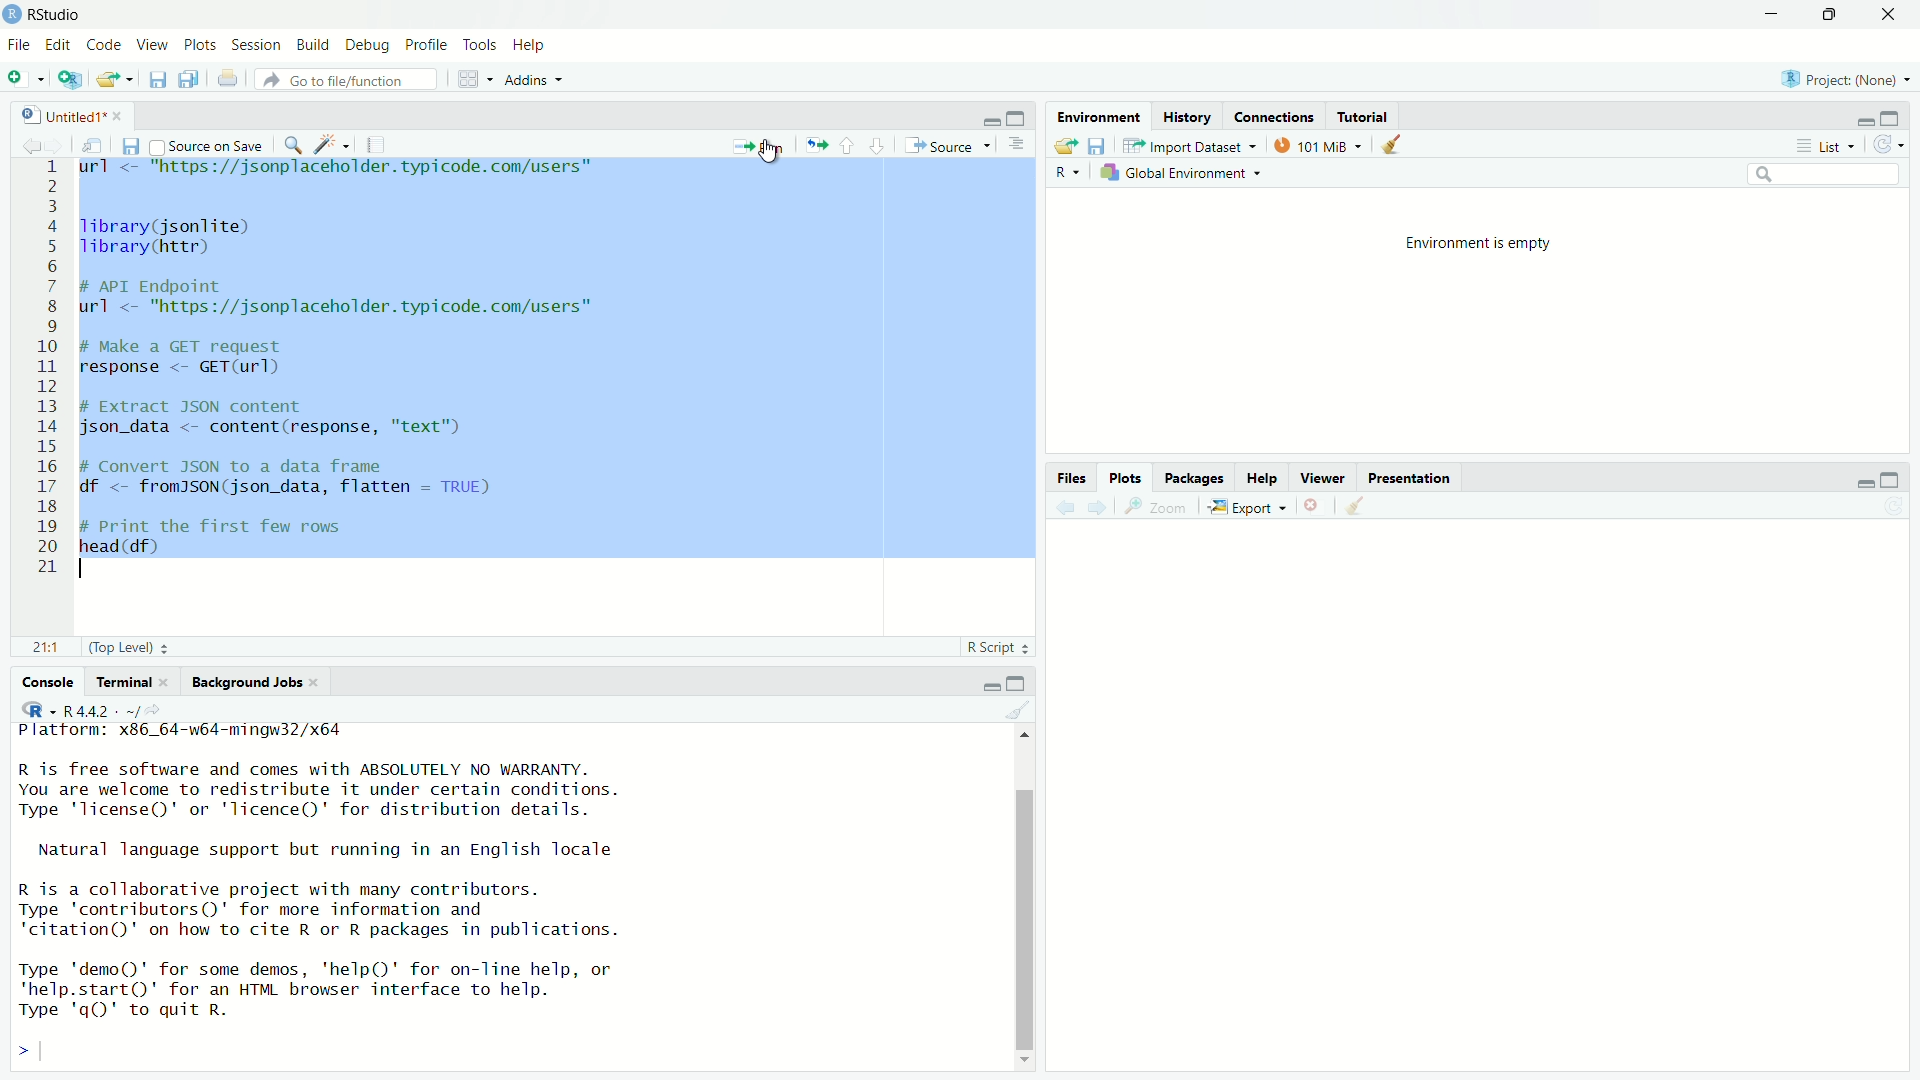 Image resolution: width=1920 pixels, height=1080 pixels. Describe the element at coordinates (424, 45) in the screenshot. I see `Profile` at that location.